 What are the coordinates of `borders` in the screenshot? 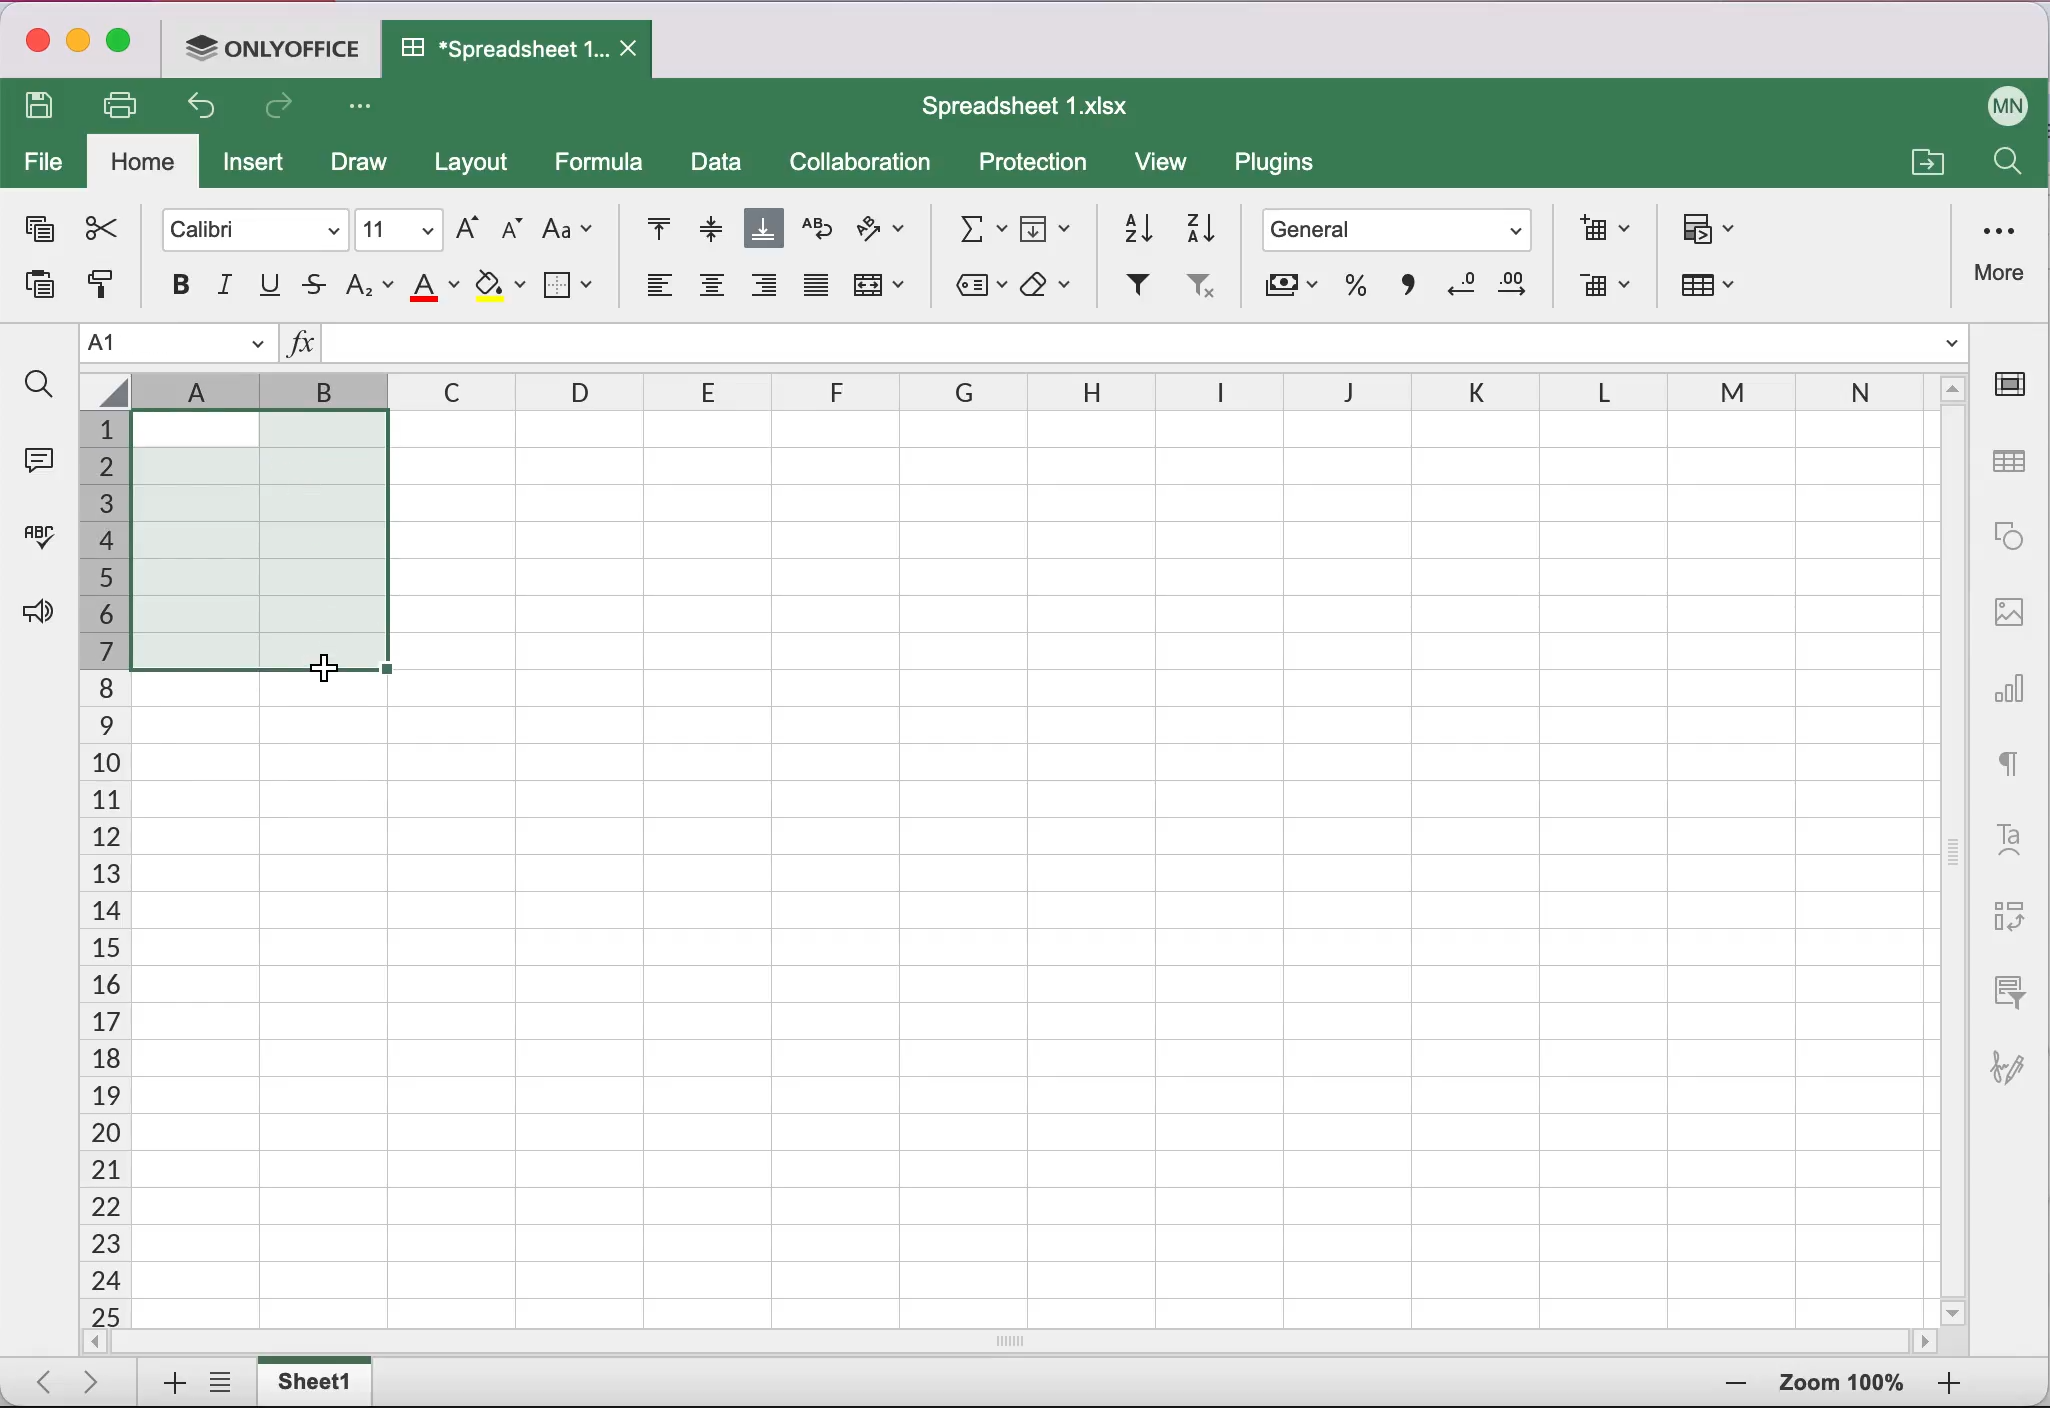 It's located at (571, 284).